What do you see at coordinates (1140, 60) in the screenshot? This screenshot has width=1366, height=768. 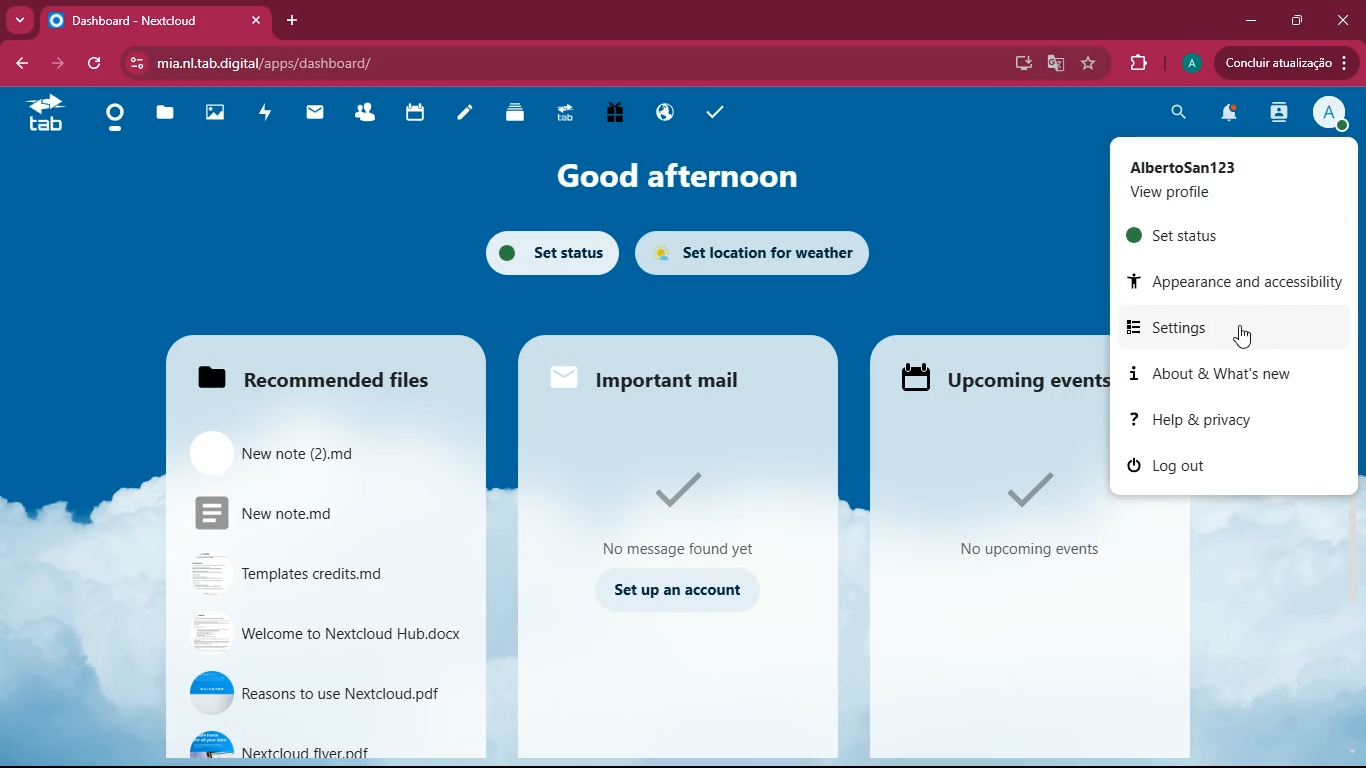 I see `extensions` at bounding box center [1140, 60].